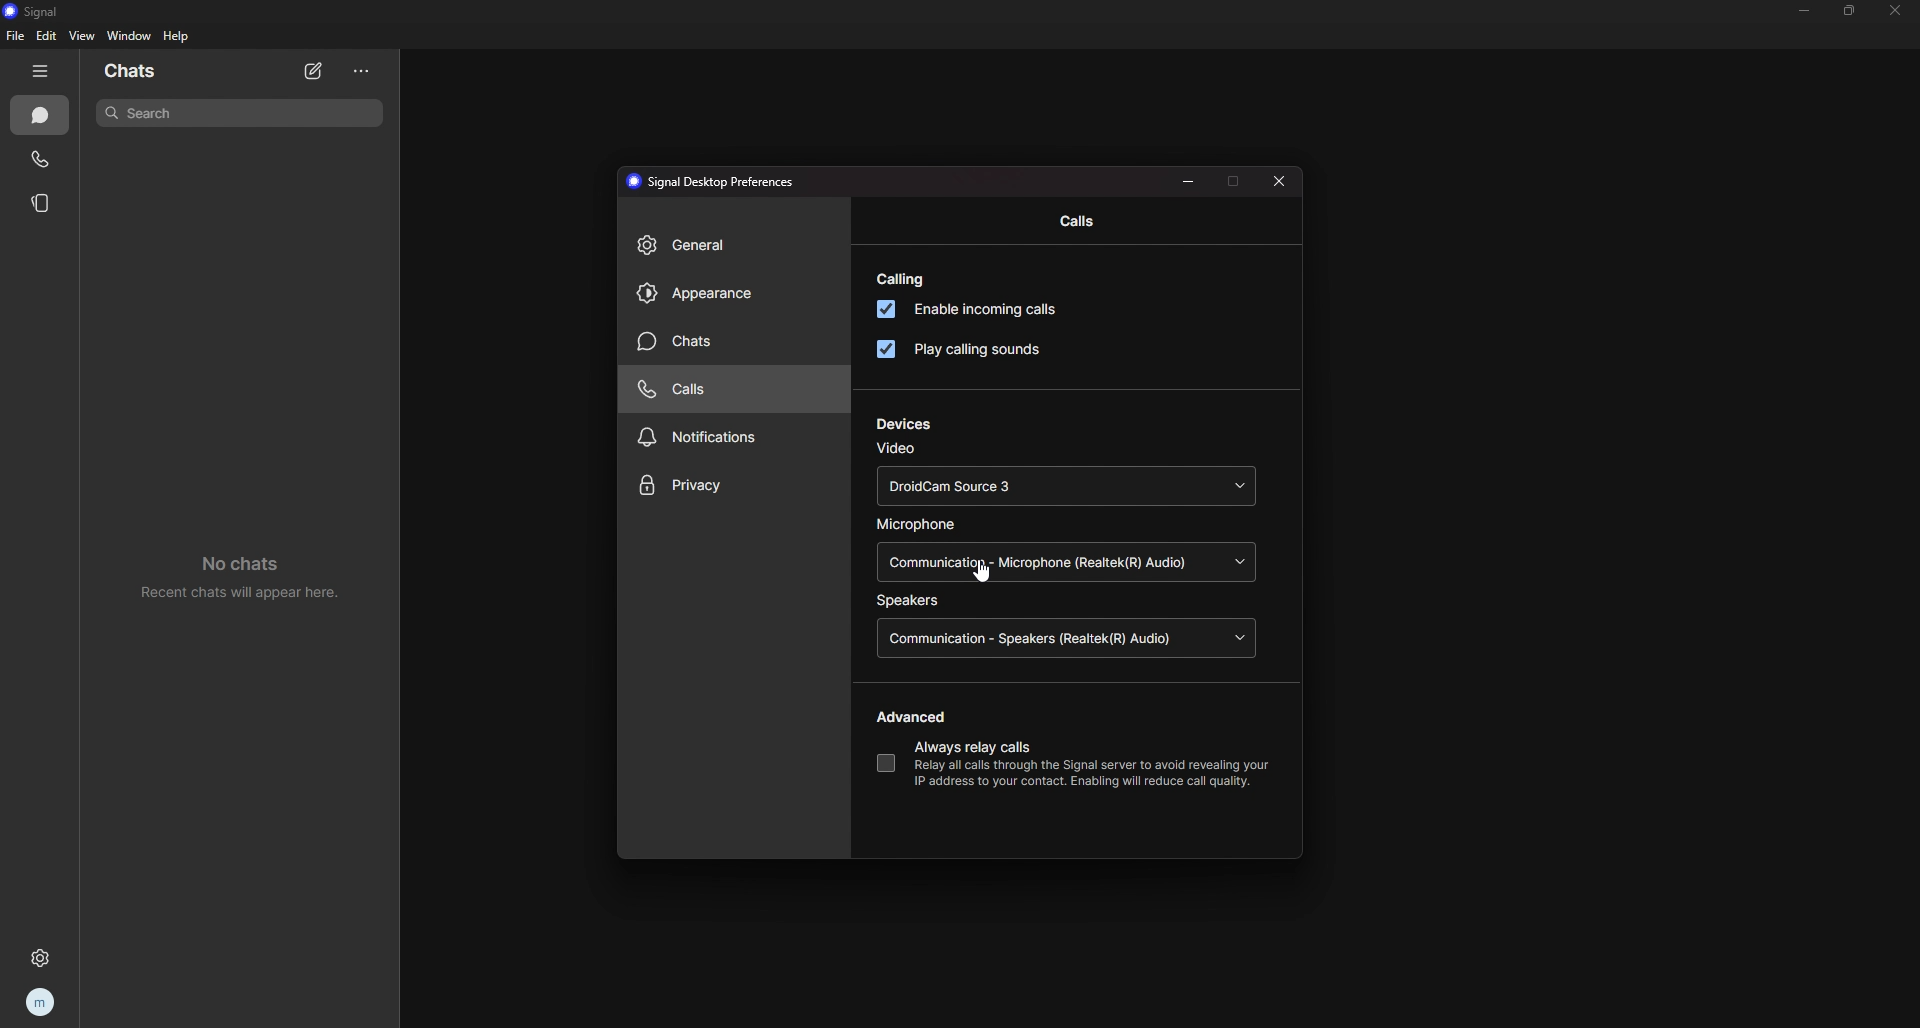 This screenshot has width=1920, height=1028. What do you see at coordinates (1235, 182) in the screenshot?
I see `maximize` at bounding box center [1235, 182].